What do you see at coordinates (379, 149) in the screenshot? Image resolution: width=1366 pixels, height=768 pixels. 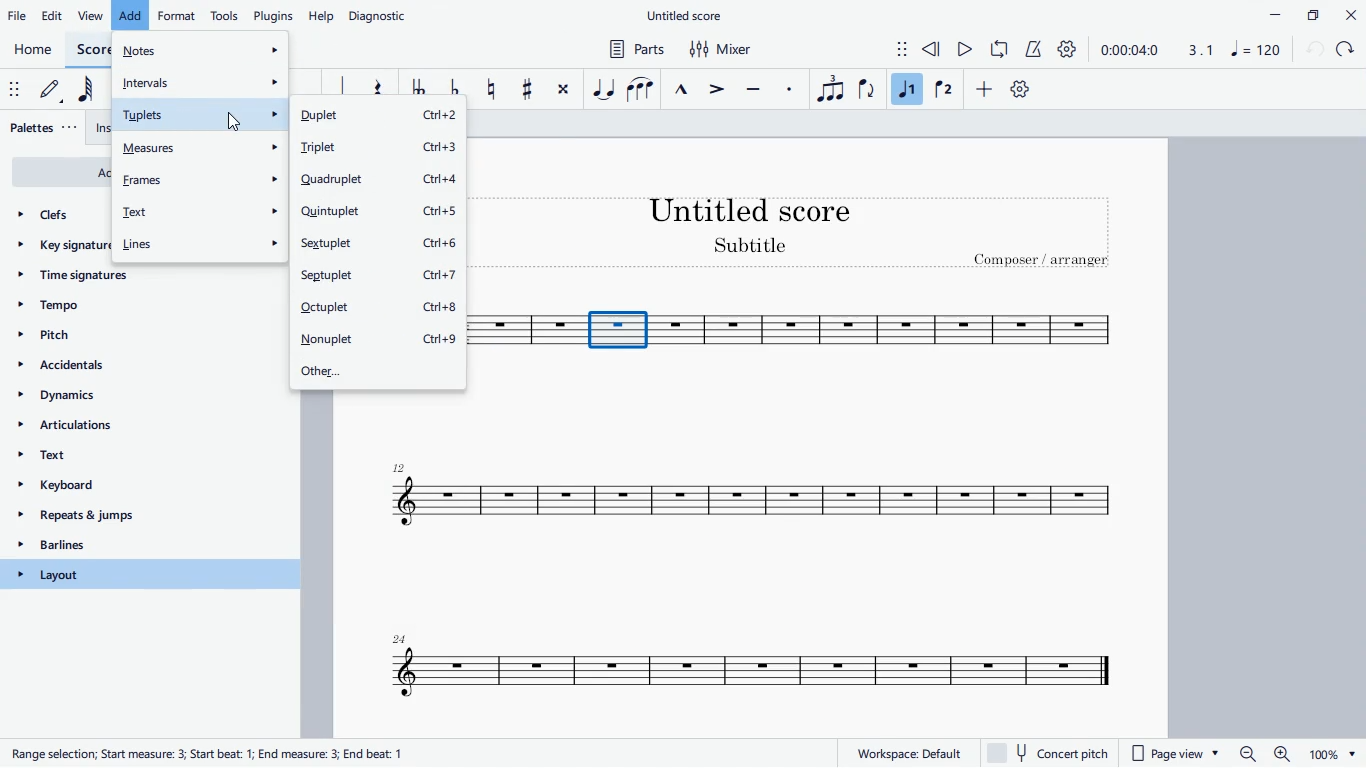 I see `triplet` at bounding box center [379, 149].